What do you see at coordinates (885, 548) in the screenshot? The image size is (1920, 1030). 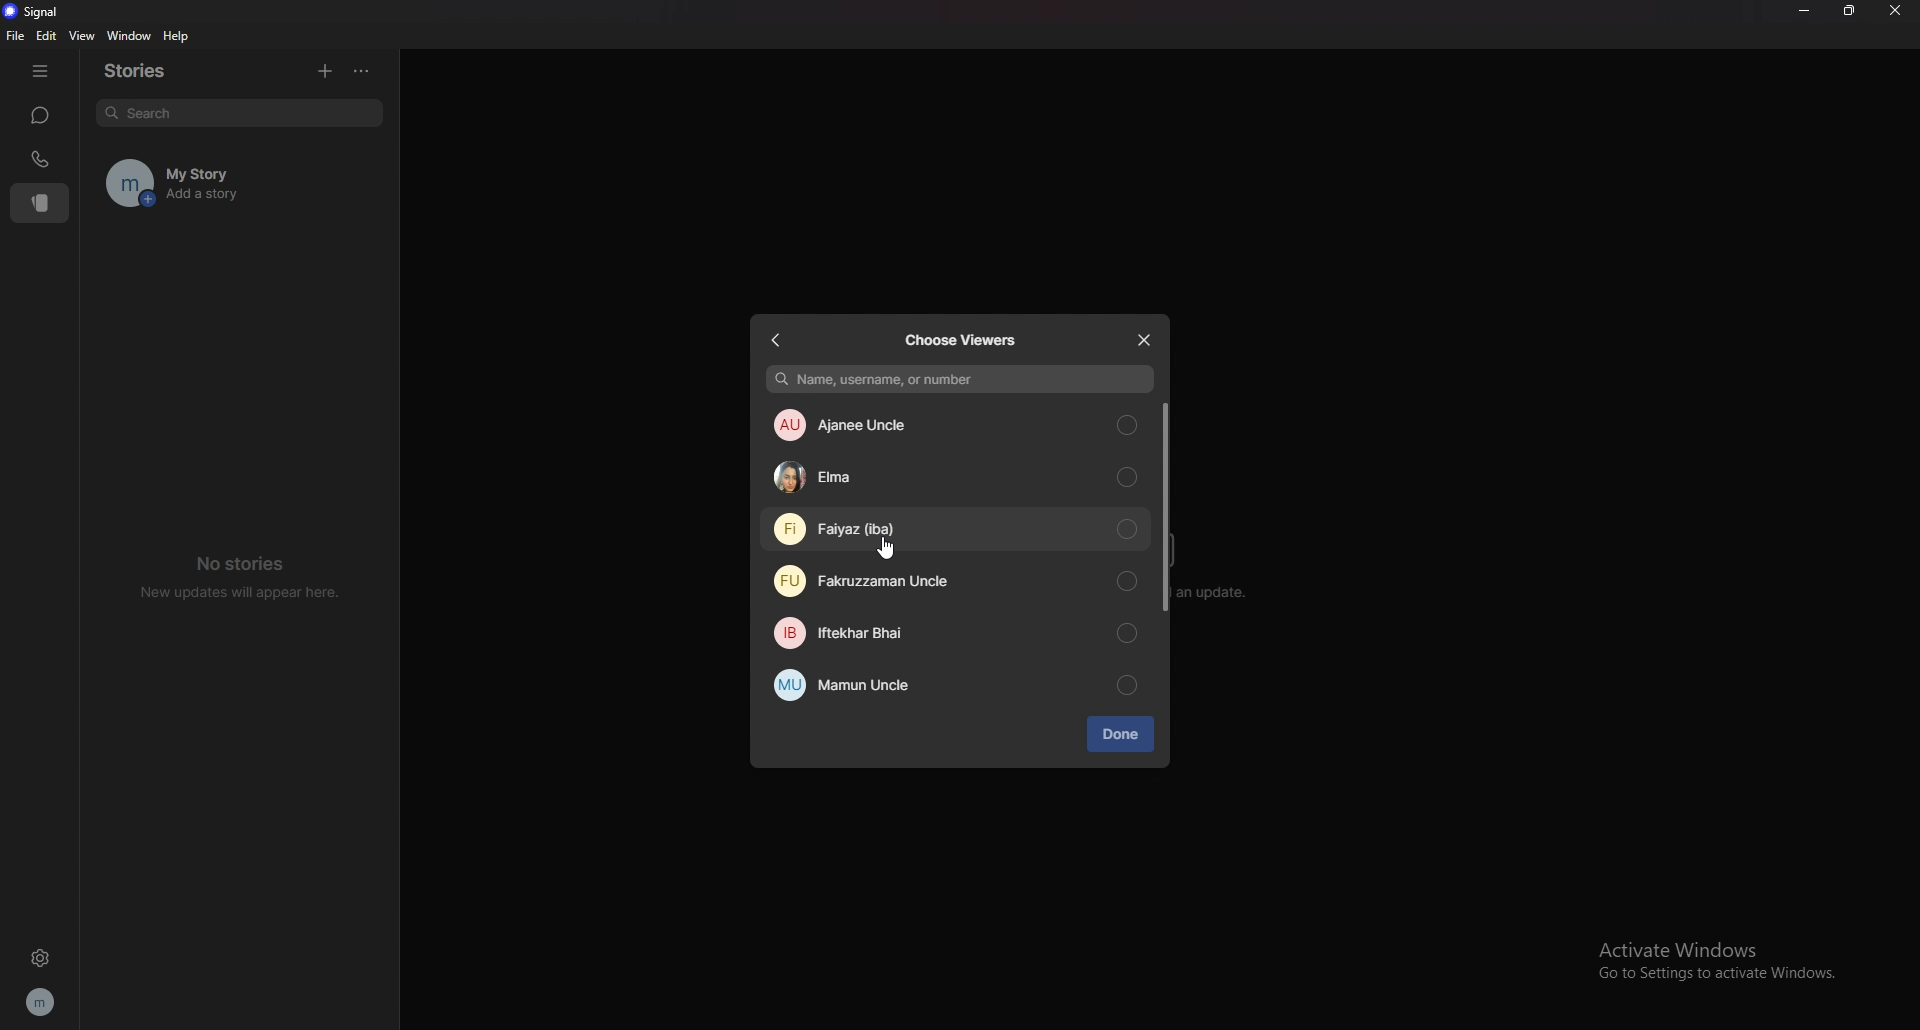 I see `cursor` at bounding box center [885, 548].